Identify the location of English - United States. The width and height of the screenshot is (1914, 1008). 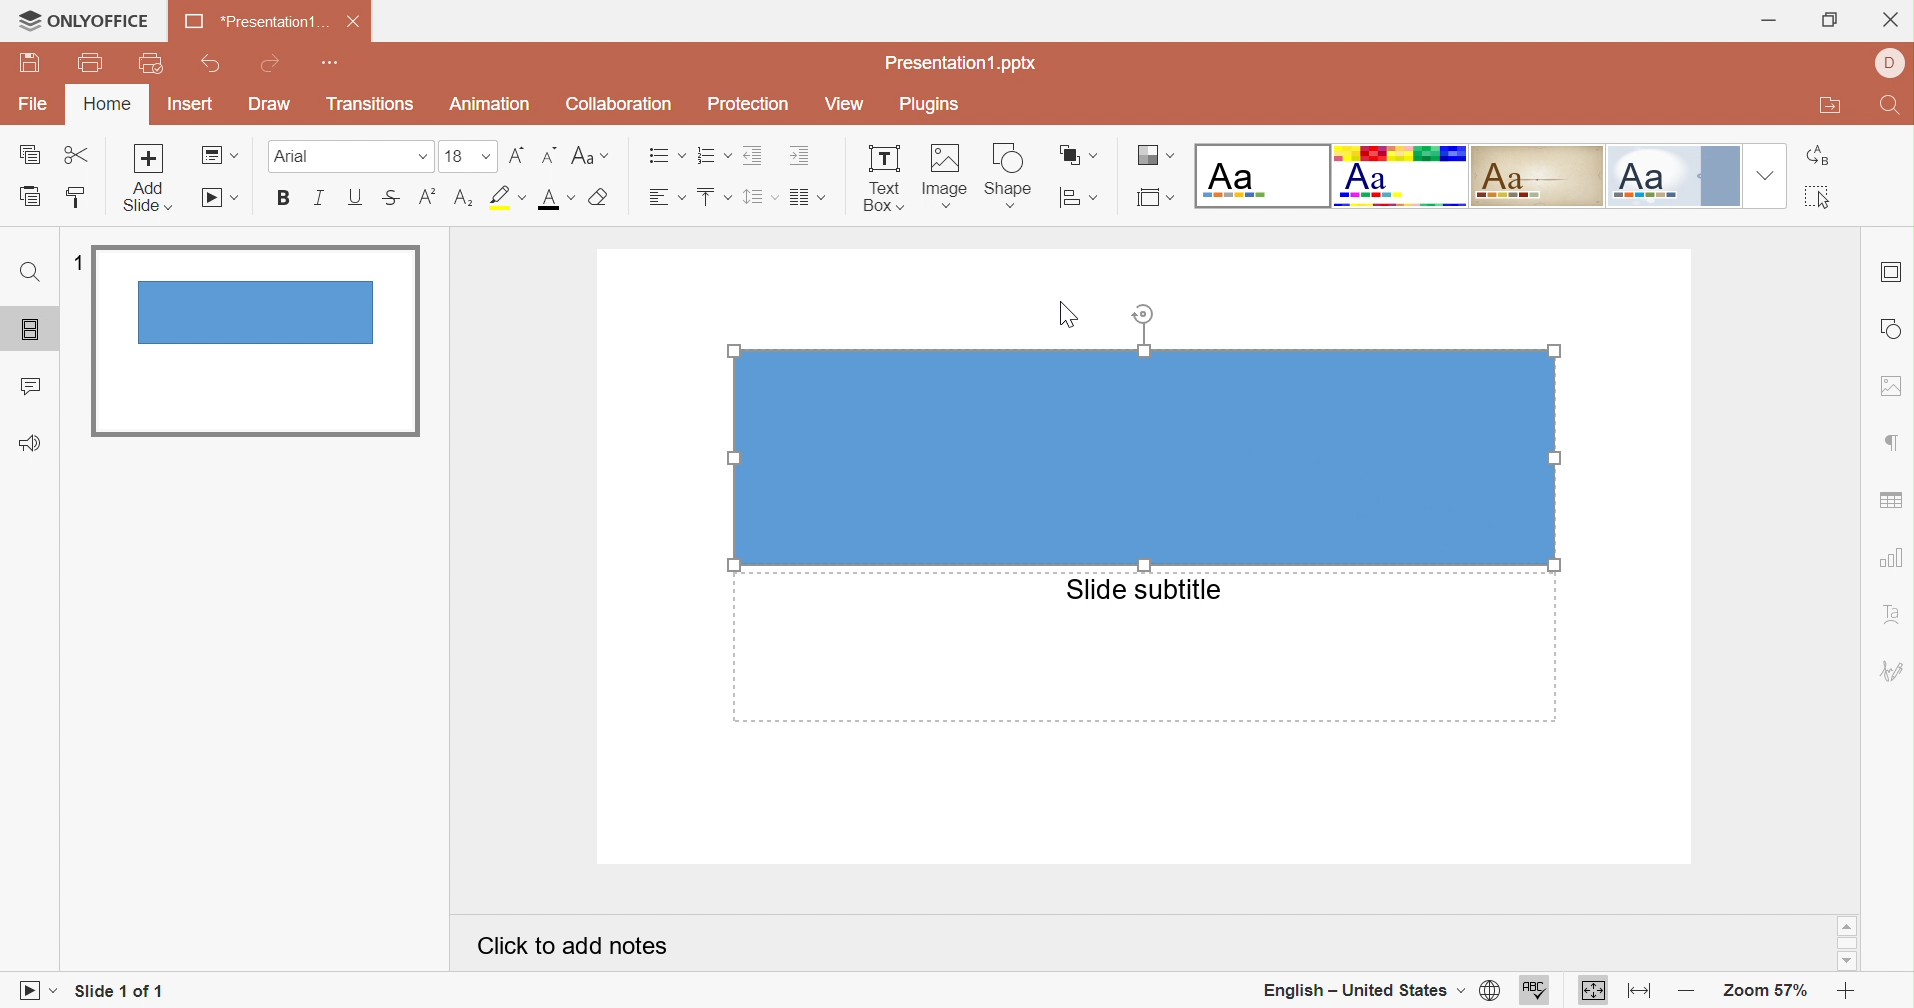
(1359, 991).